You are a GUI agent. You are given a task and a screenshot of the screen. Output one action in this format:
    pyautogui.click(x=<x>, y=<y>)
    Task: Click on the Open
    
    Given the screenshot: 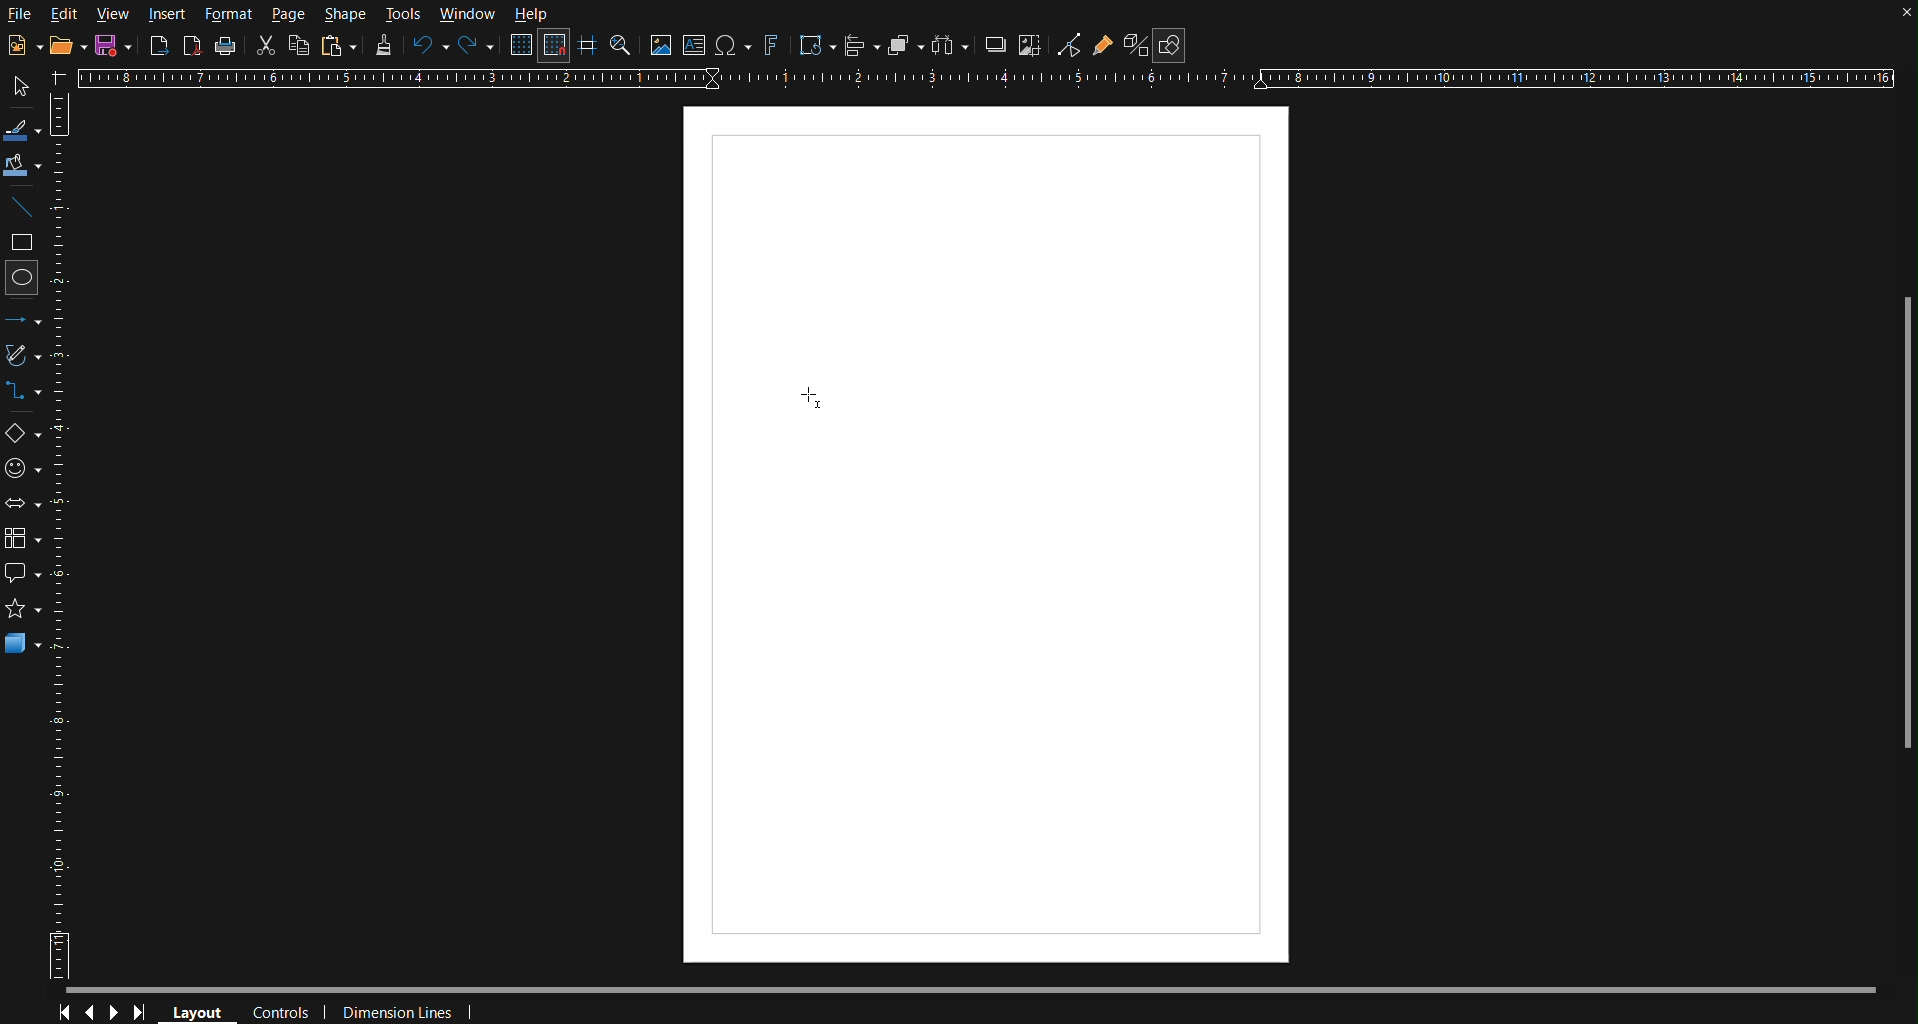 What is the action you would take?
    pyautogui.click(x=62, y=45)
    